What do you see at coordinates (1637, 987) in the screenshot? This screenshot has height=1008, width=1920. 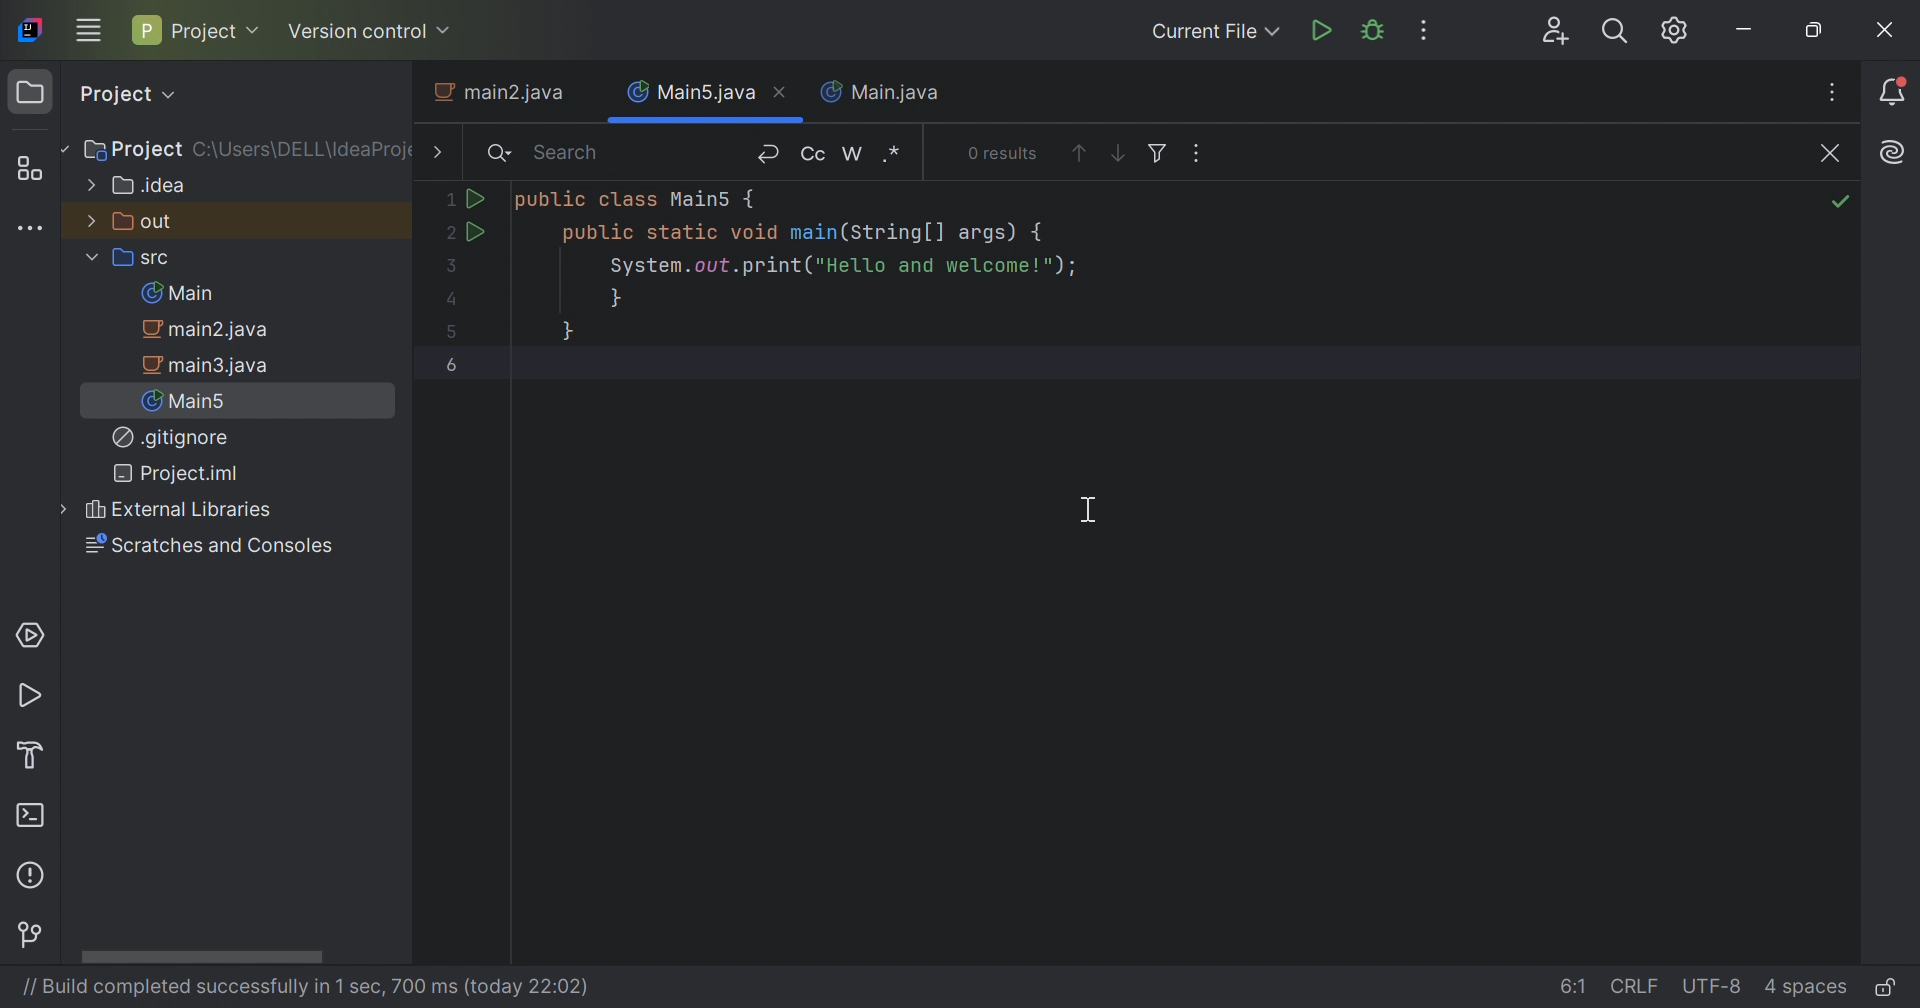 I see `line separation: \r\n` at bounding box center [1637, 987].